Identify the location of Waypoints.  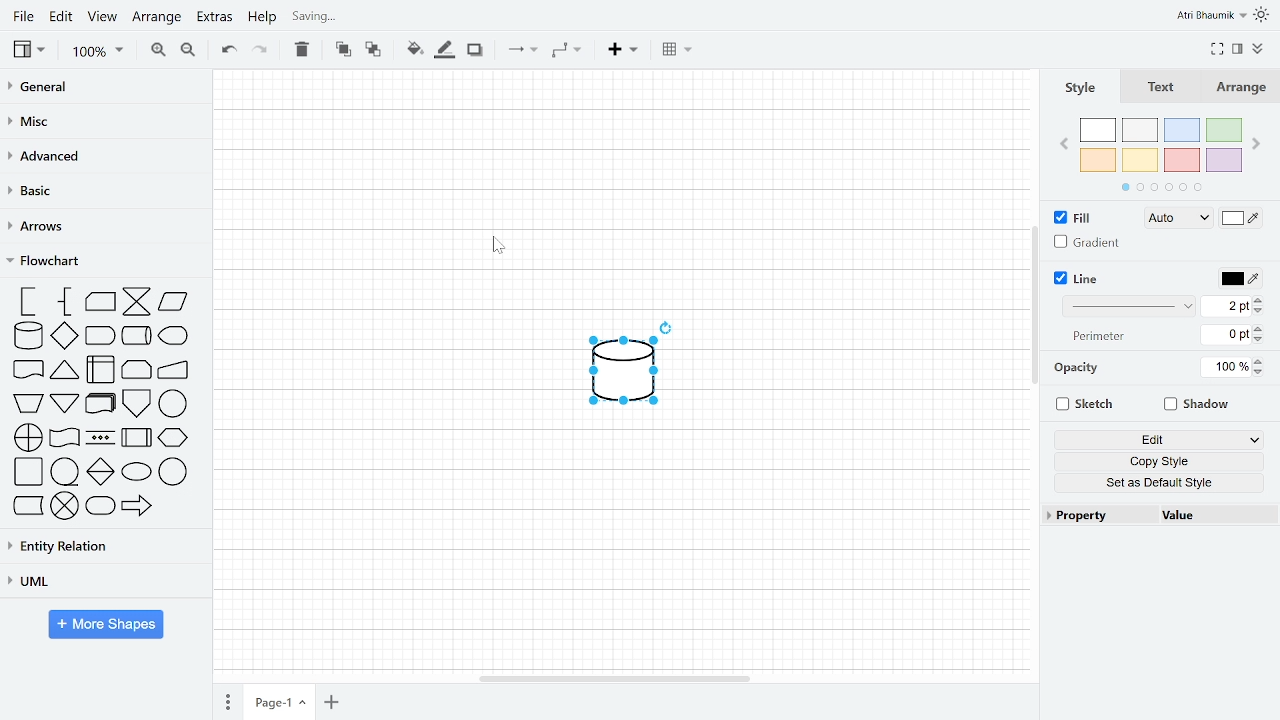
(566, 51).